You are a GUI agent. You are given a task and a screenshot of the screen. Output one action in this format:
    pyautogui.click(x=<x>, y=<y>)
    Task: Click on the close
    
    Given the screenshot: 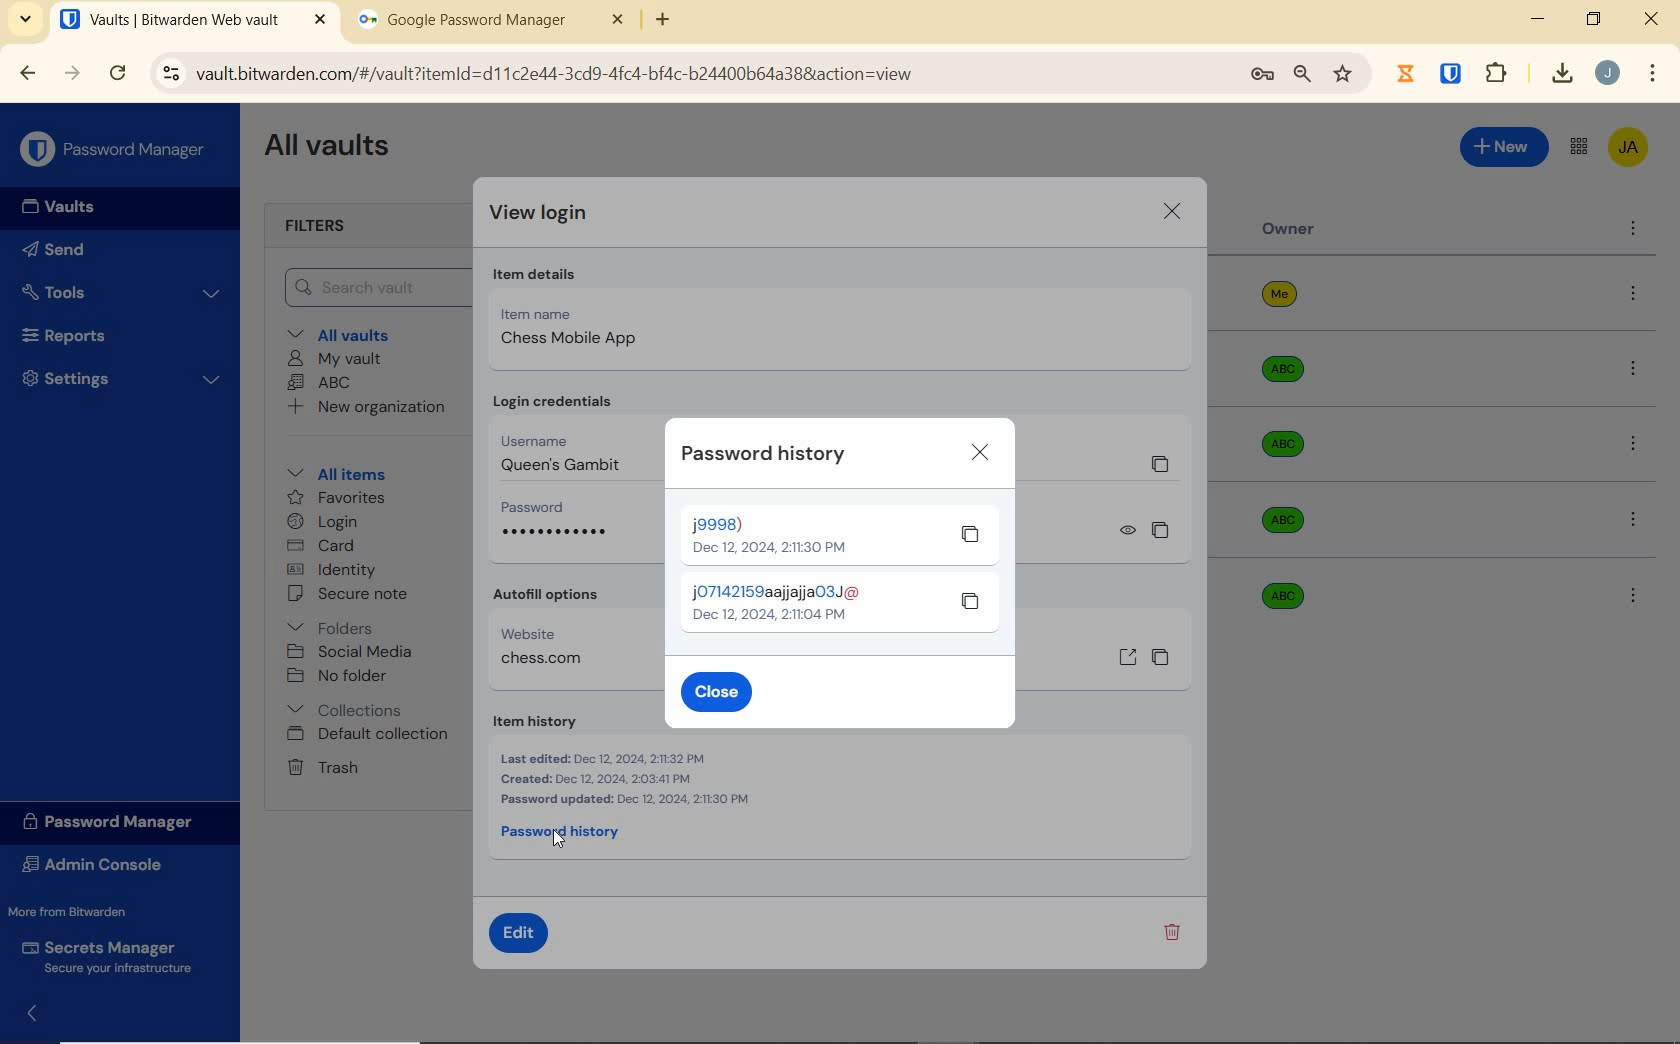 What is the action you would take?
    pyautogui.click(x=1653, y=22)
    